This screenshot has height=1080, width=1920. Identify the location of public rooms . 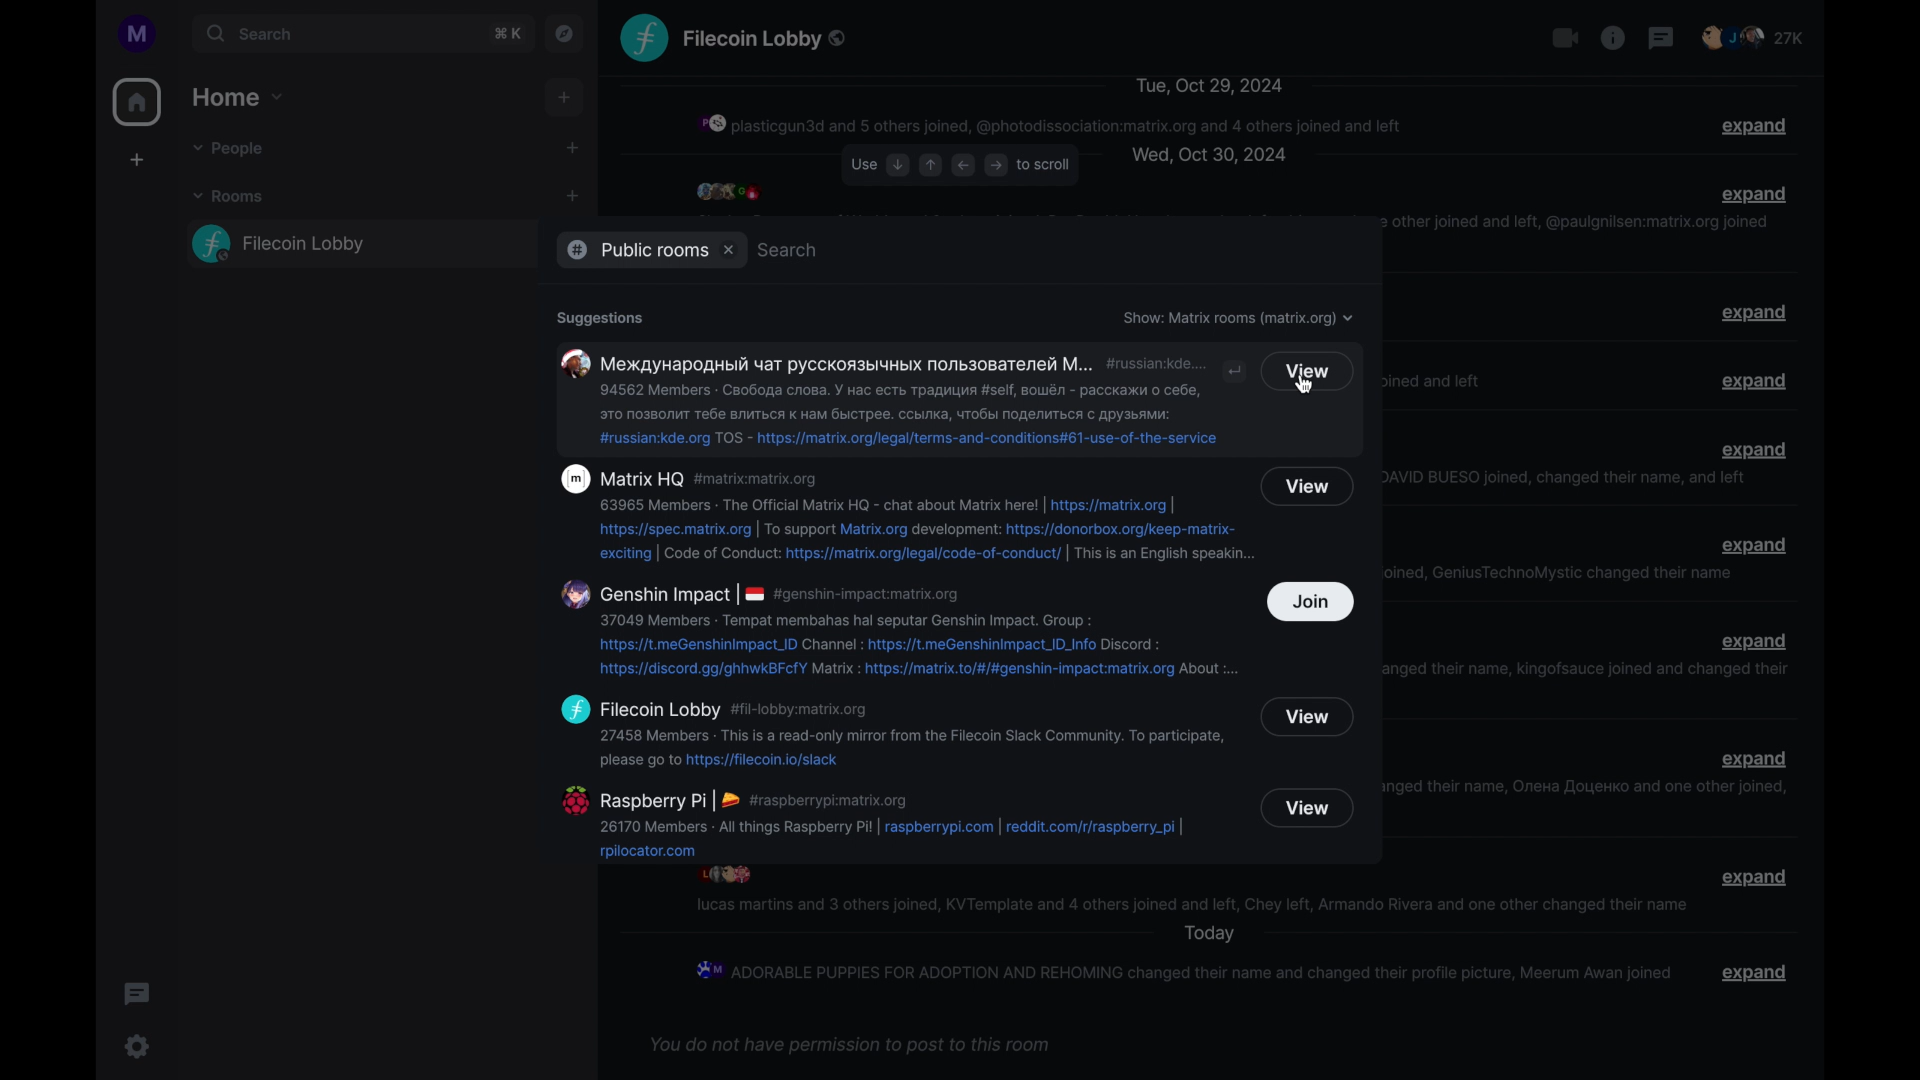
(633, 251).